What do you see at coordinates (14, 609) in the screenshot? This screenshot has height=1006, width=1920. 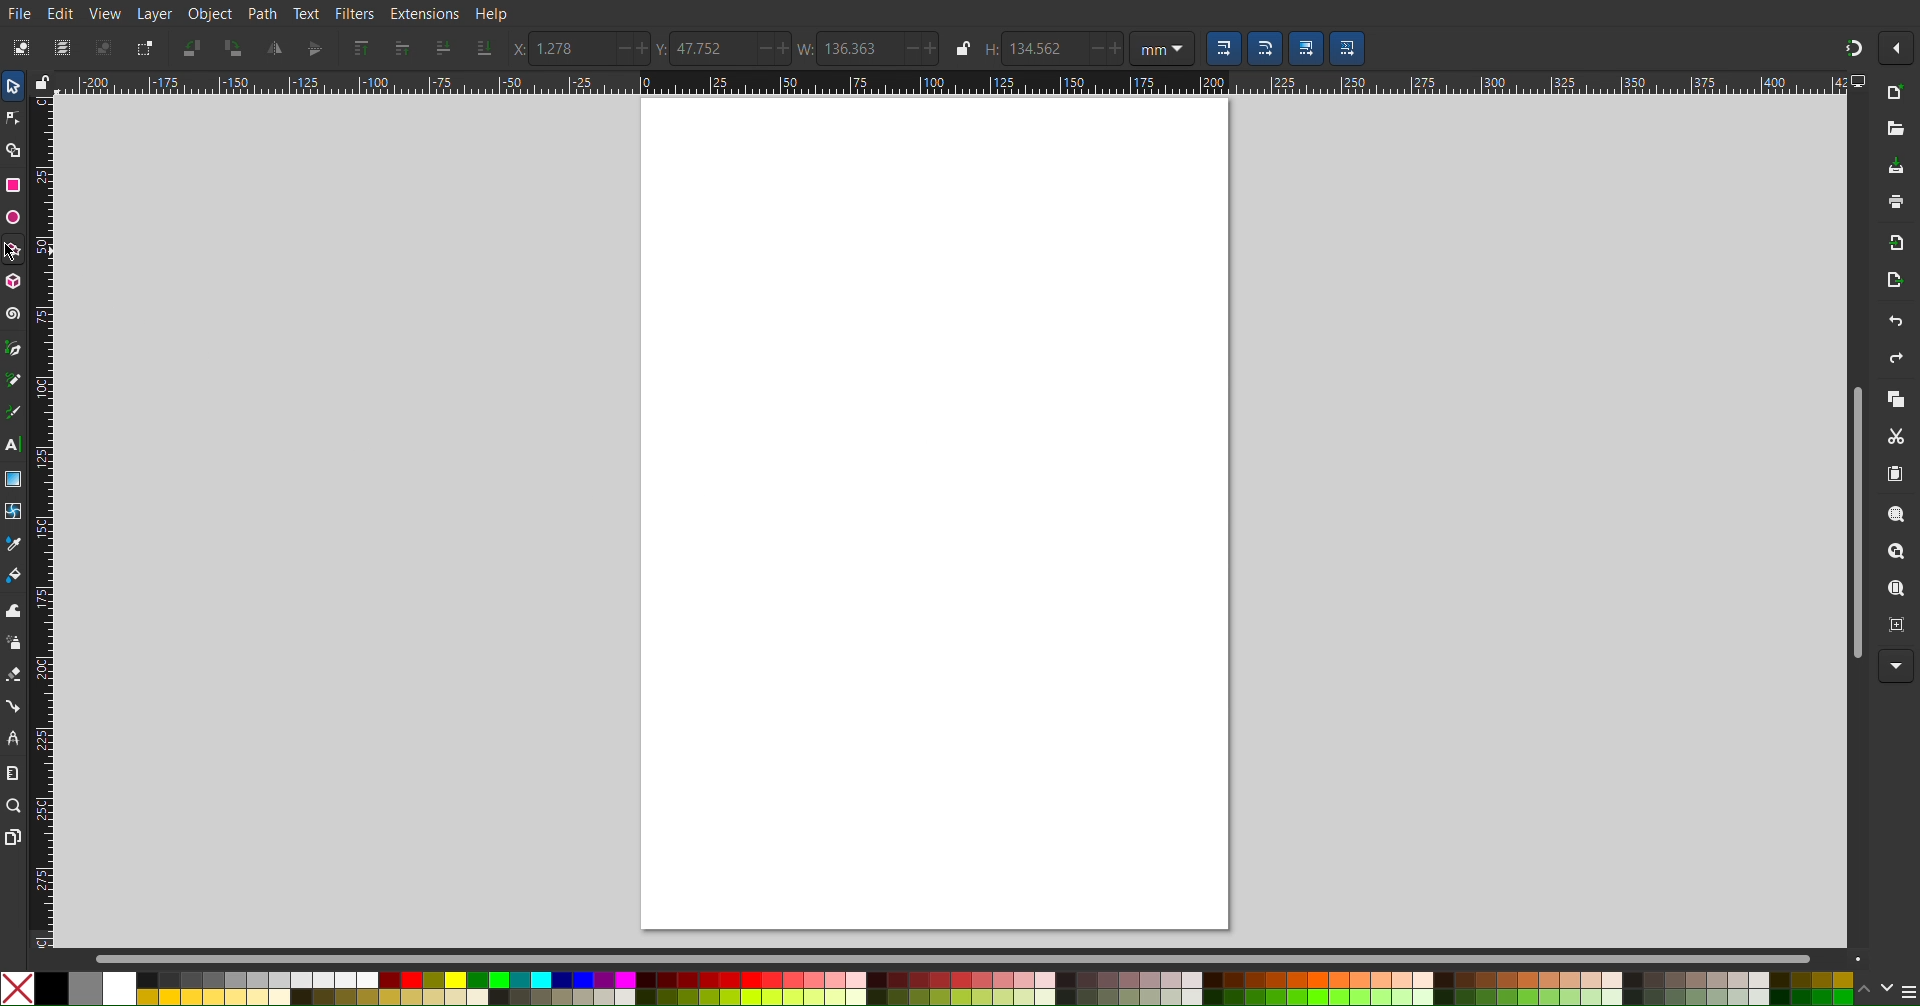 I see `Tweak Tool` at bounding box center [14, 609].